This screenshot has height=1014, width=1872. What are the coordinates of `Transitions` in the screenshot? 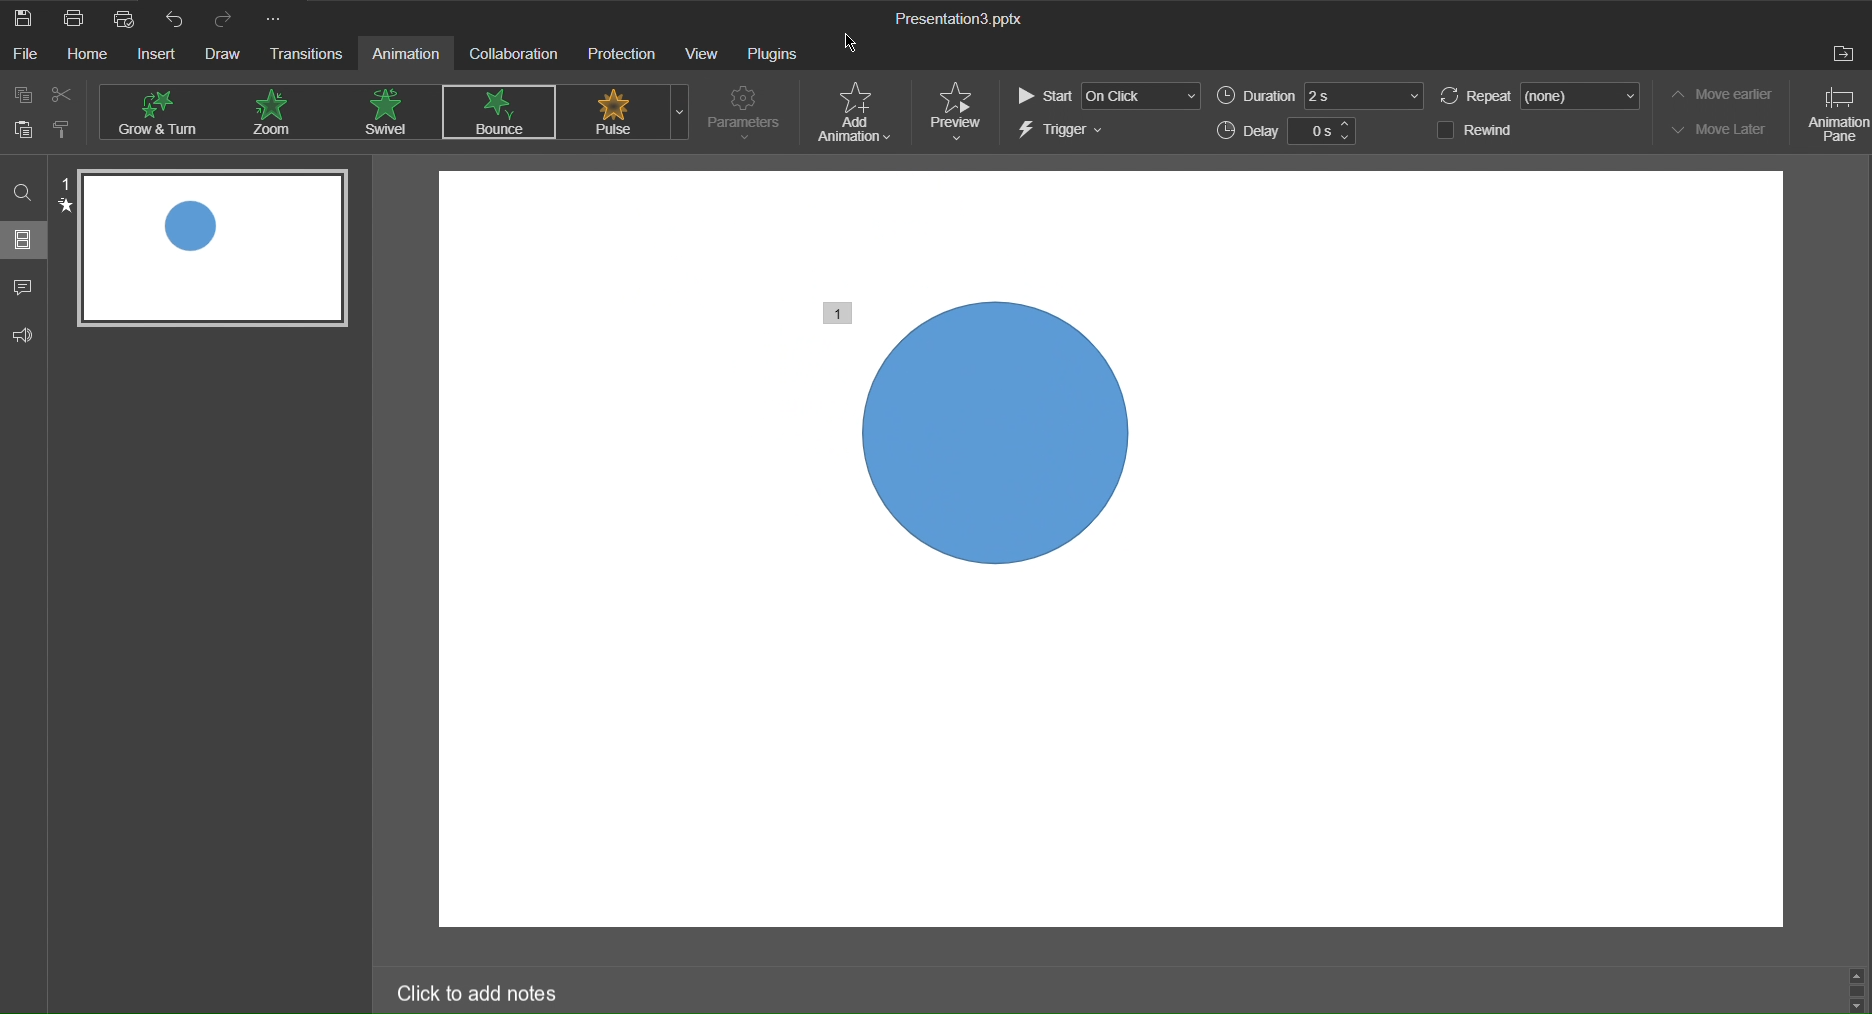 It's located at (311, 57).